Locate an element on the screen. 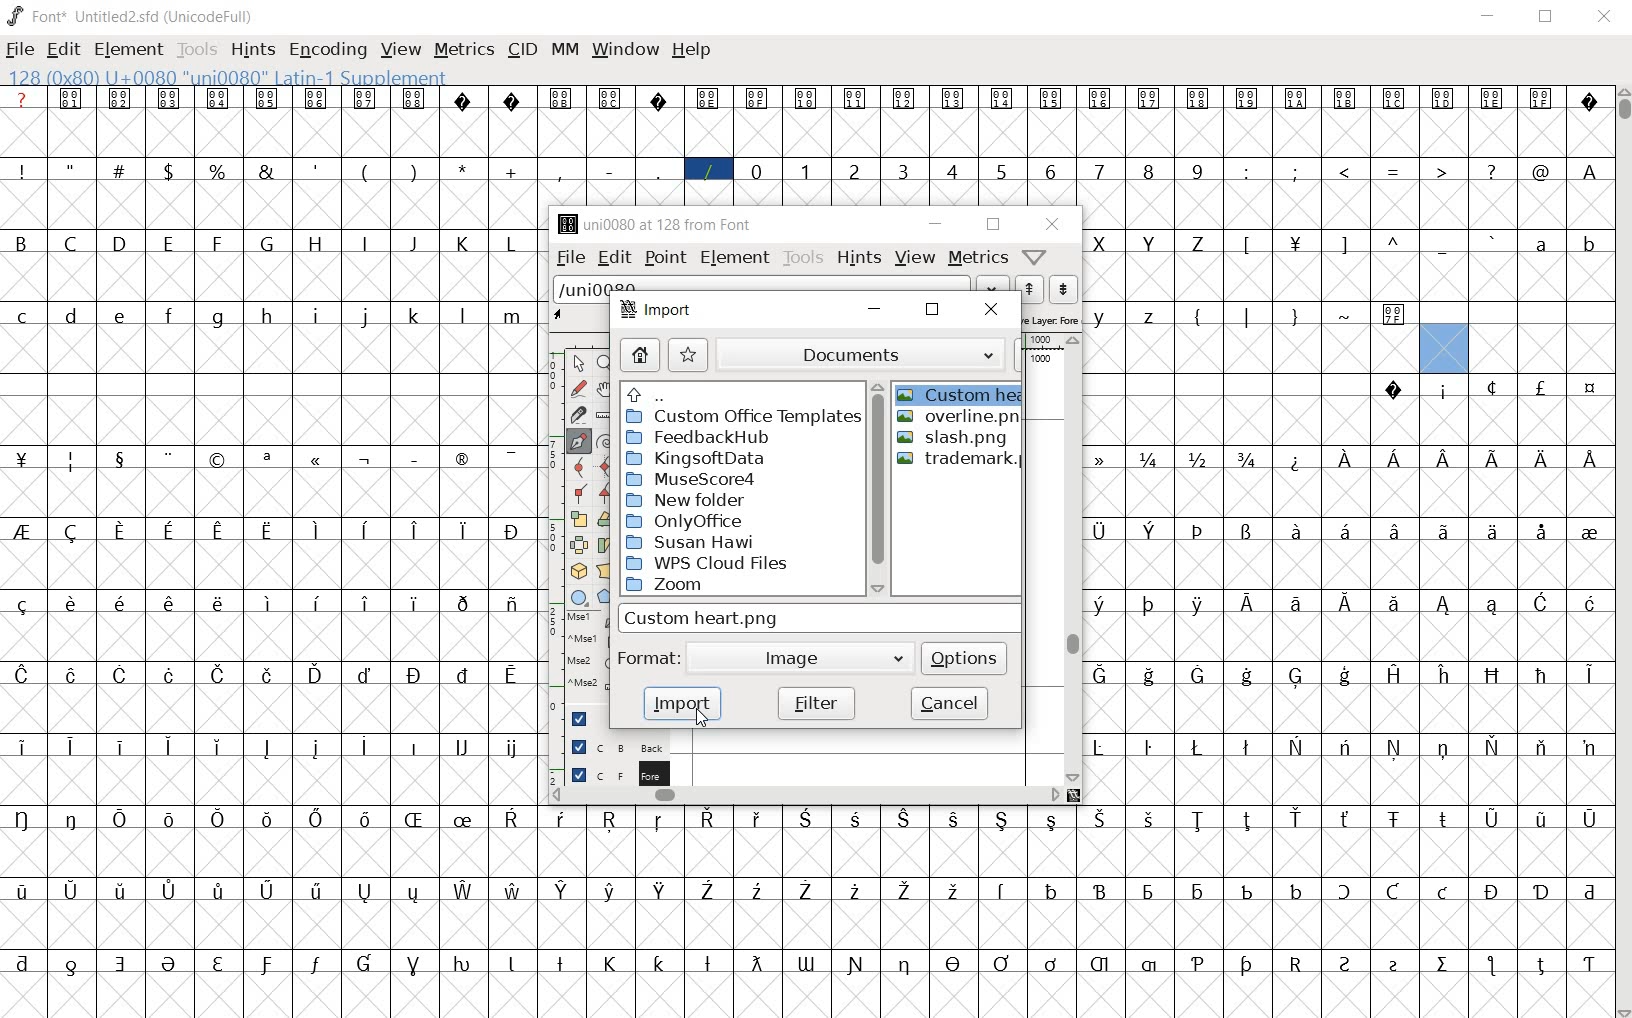  glyph is located at coordinates (609, 98).